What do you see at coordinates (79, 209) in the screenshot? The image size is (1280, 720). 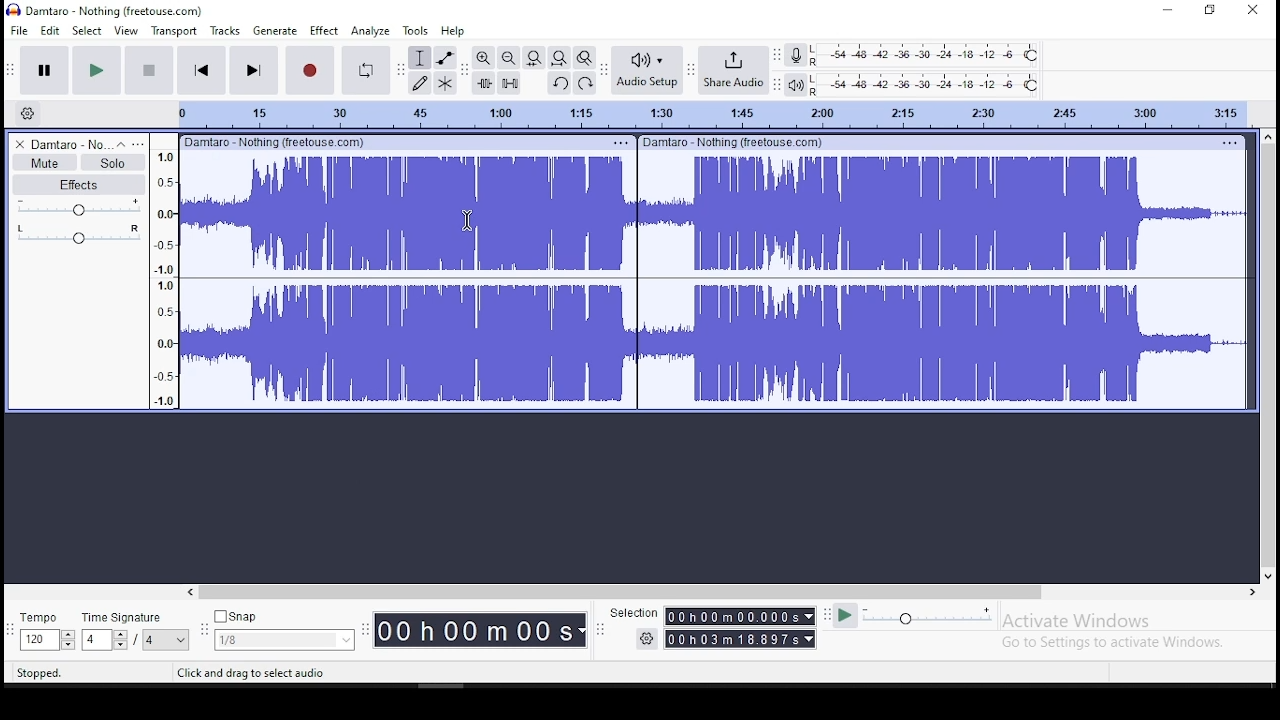 I see `volume` at bounding box center [79, 209].